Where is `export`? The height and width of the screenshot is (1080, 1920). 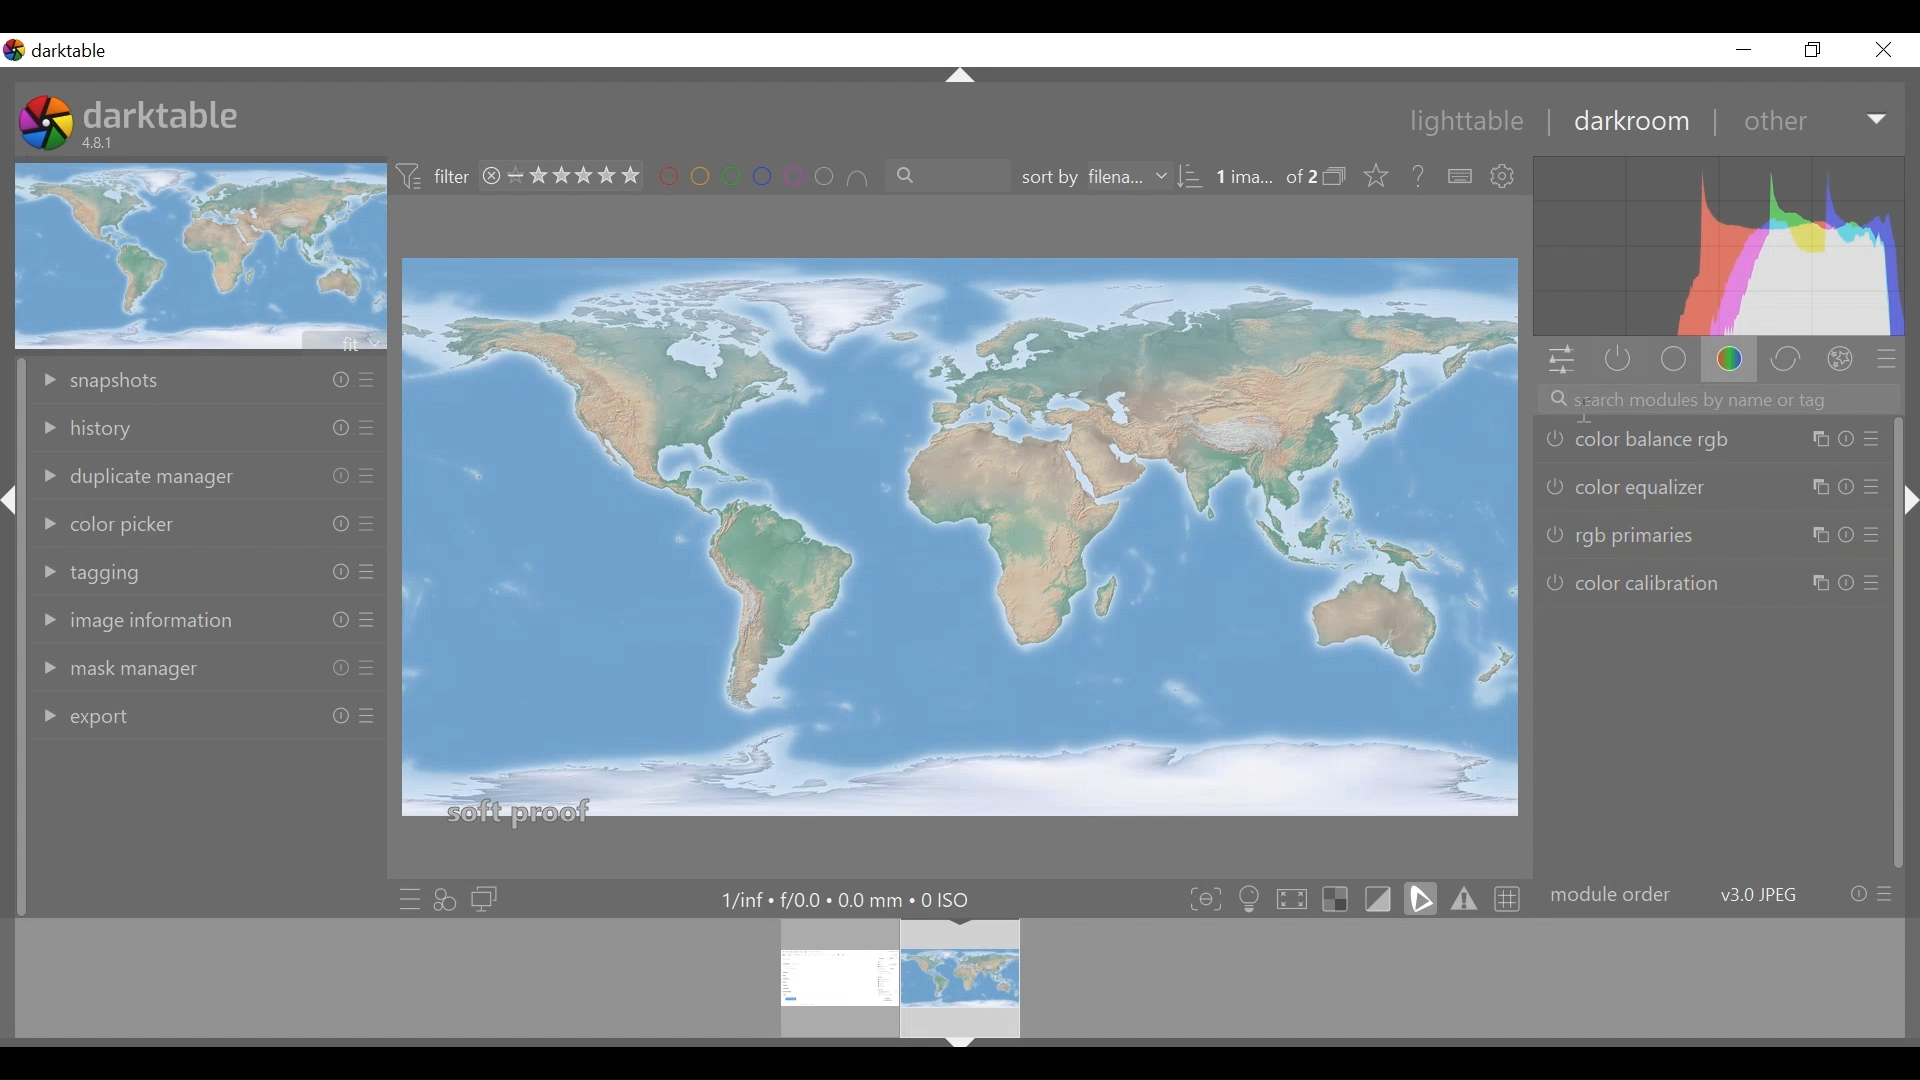
export is located at coordinates (145, 713).